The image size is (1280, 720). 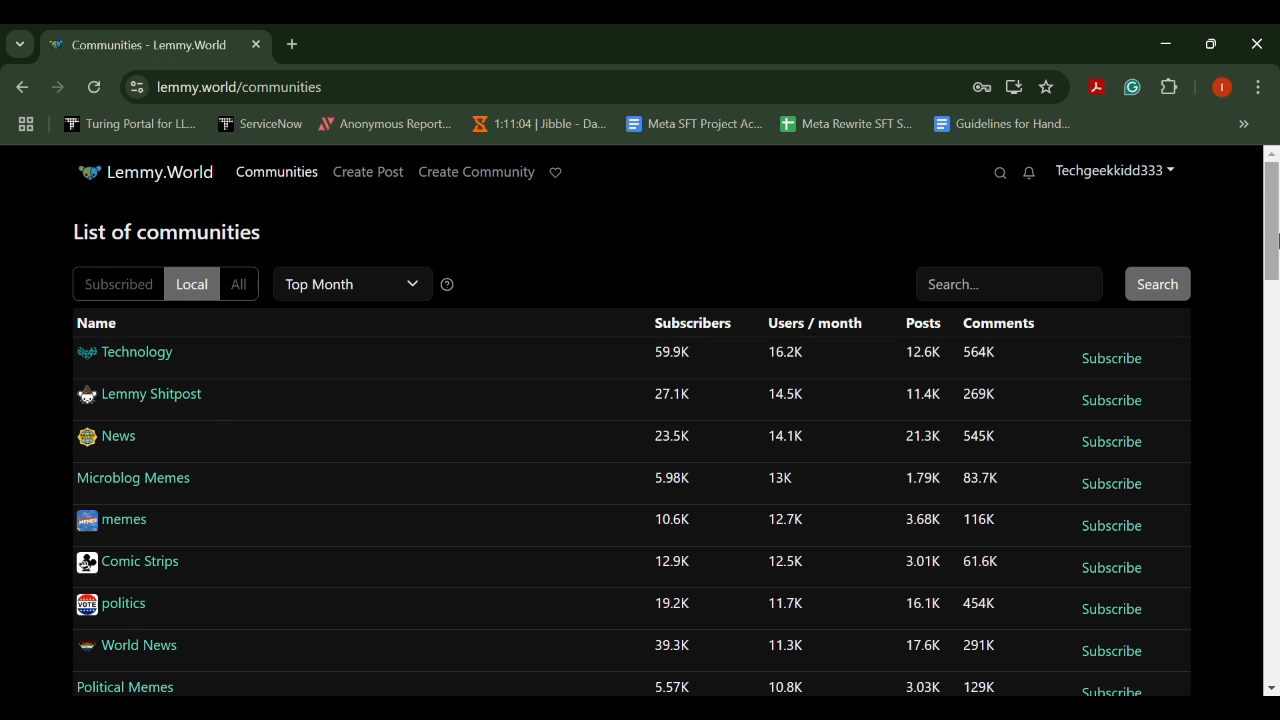 What do you see at coordinates (693, 324) in the screenshot?
I see `Subscribers` at bounding box center [693, 324].